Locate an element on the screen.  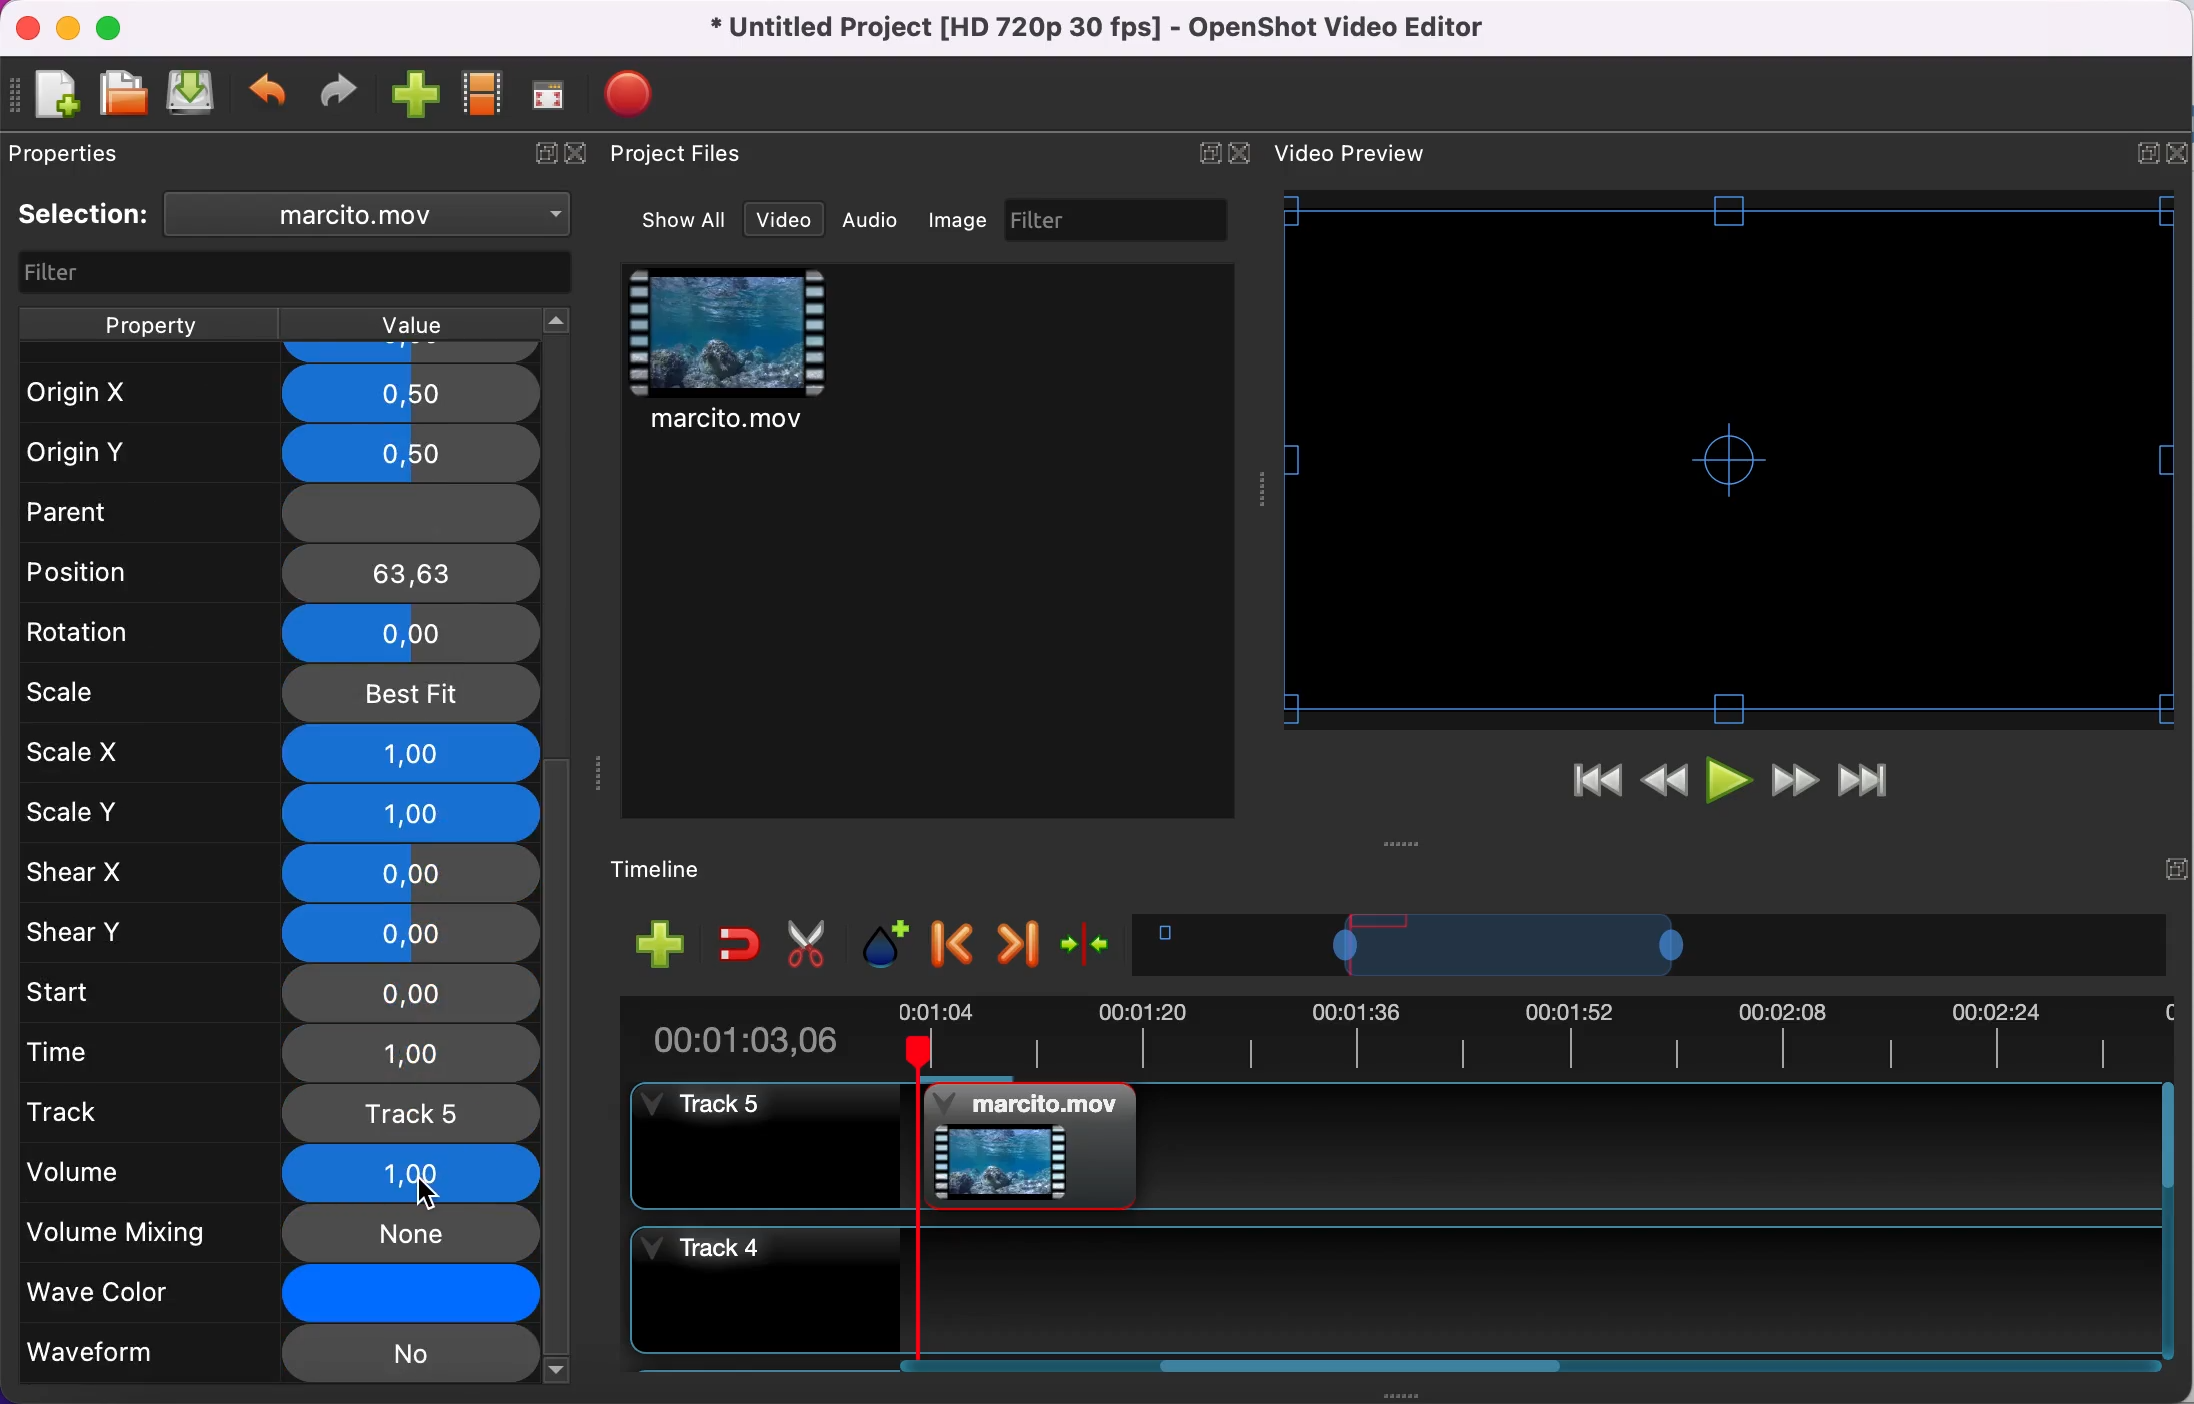
center the timeline is located at coordinates (1090, 942).